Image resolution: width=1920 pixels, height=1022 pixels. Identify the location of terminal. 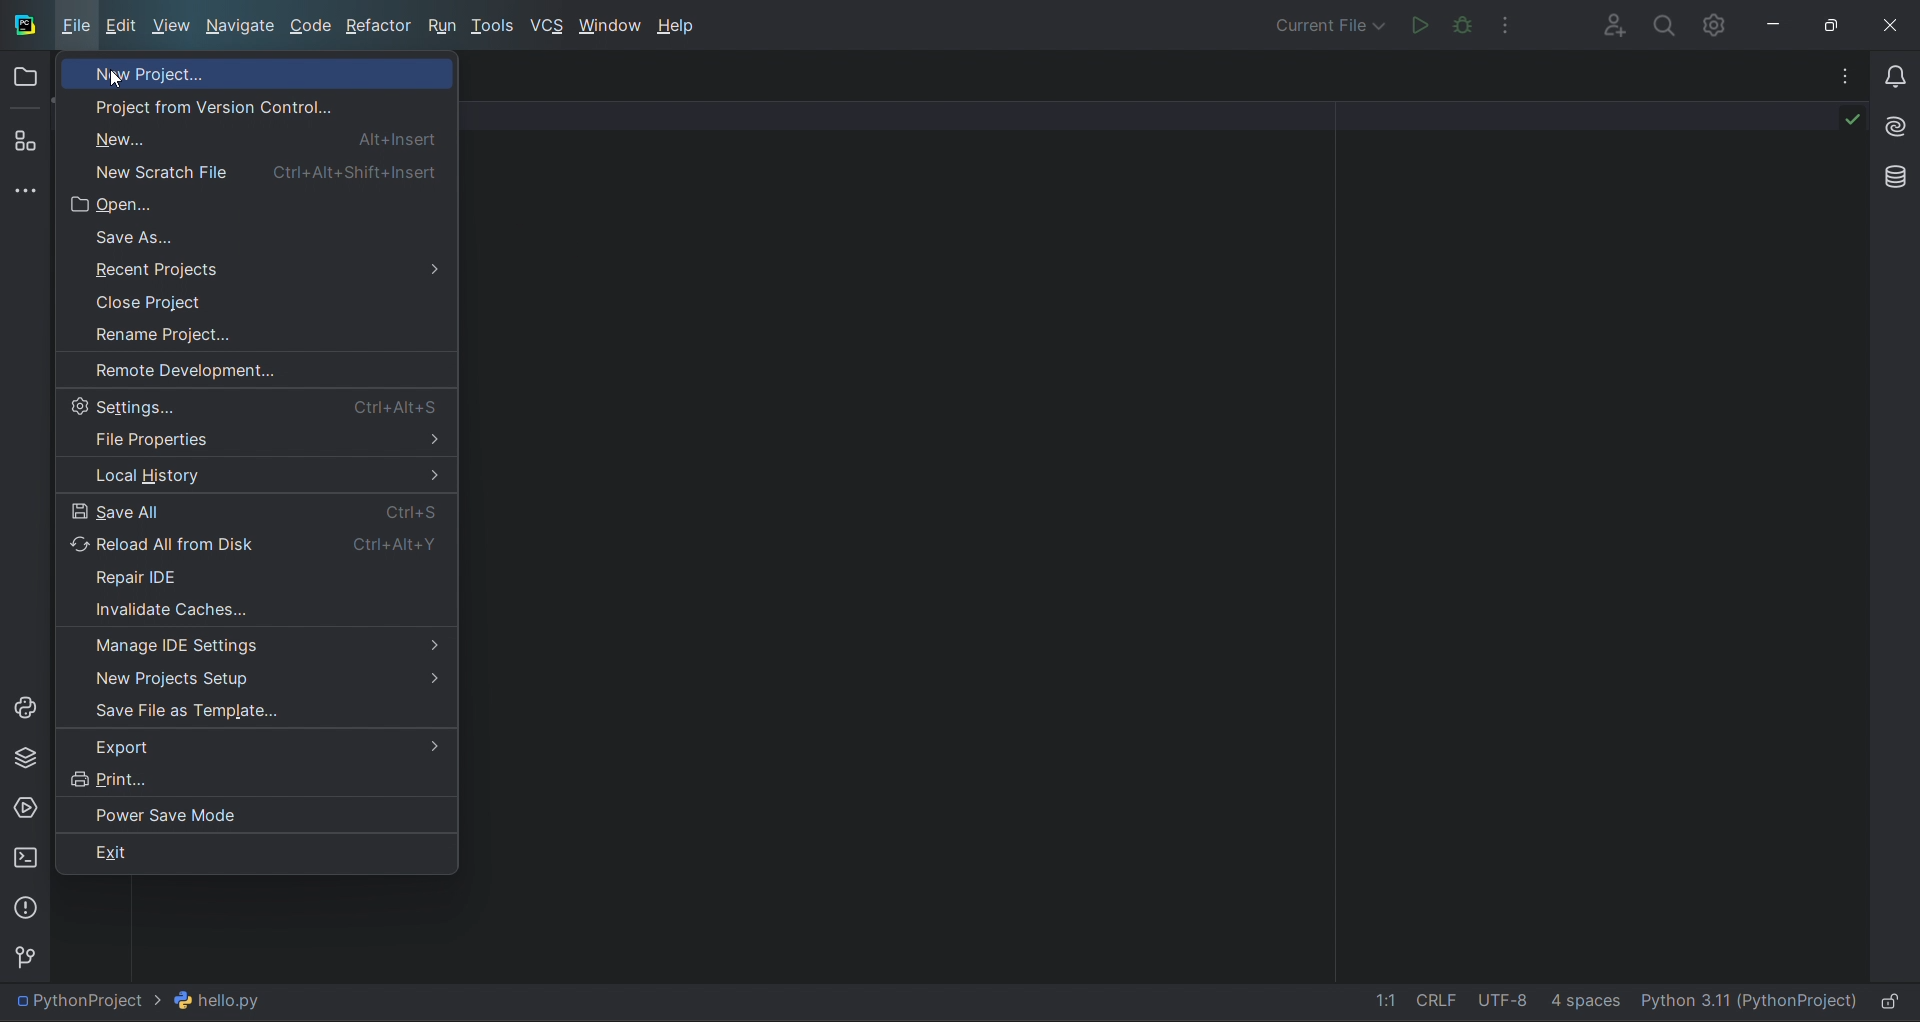
(24, 857).